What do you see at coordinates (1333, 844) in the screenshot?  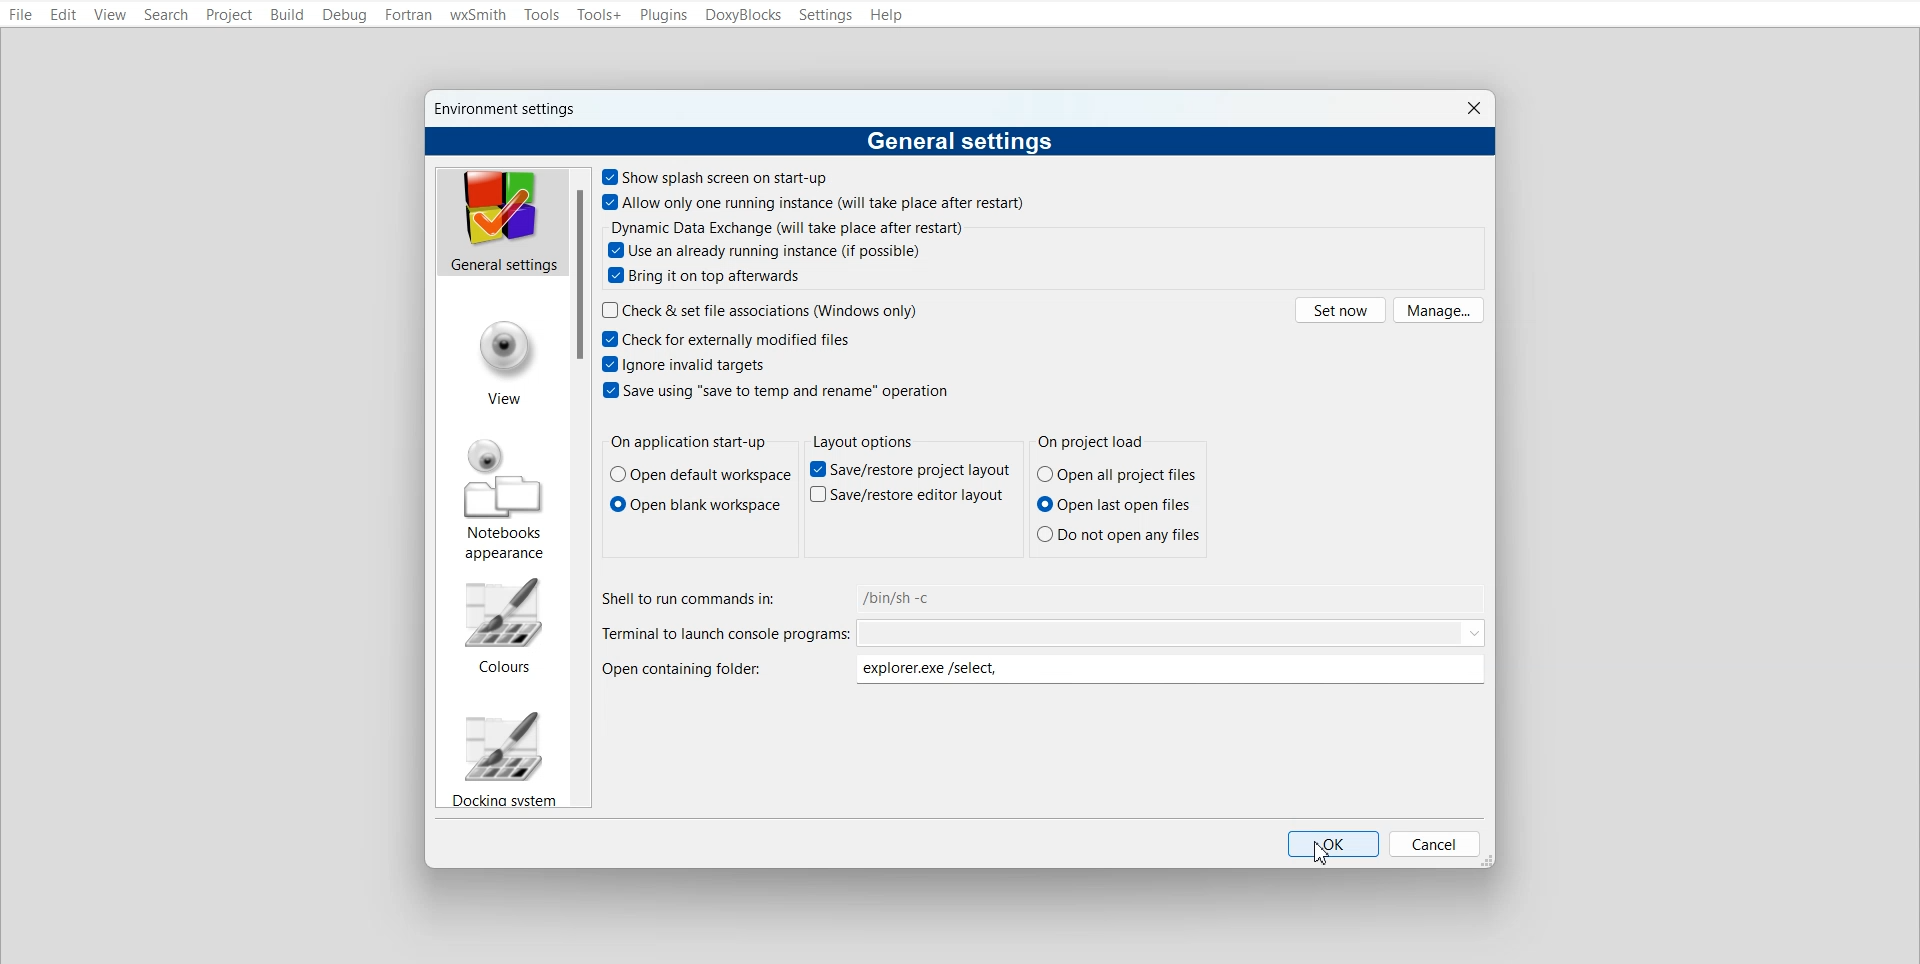 I see `OK` at bounding box center [1333, 844].